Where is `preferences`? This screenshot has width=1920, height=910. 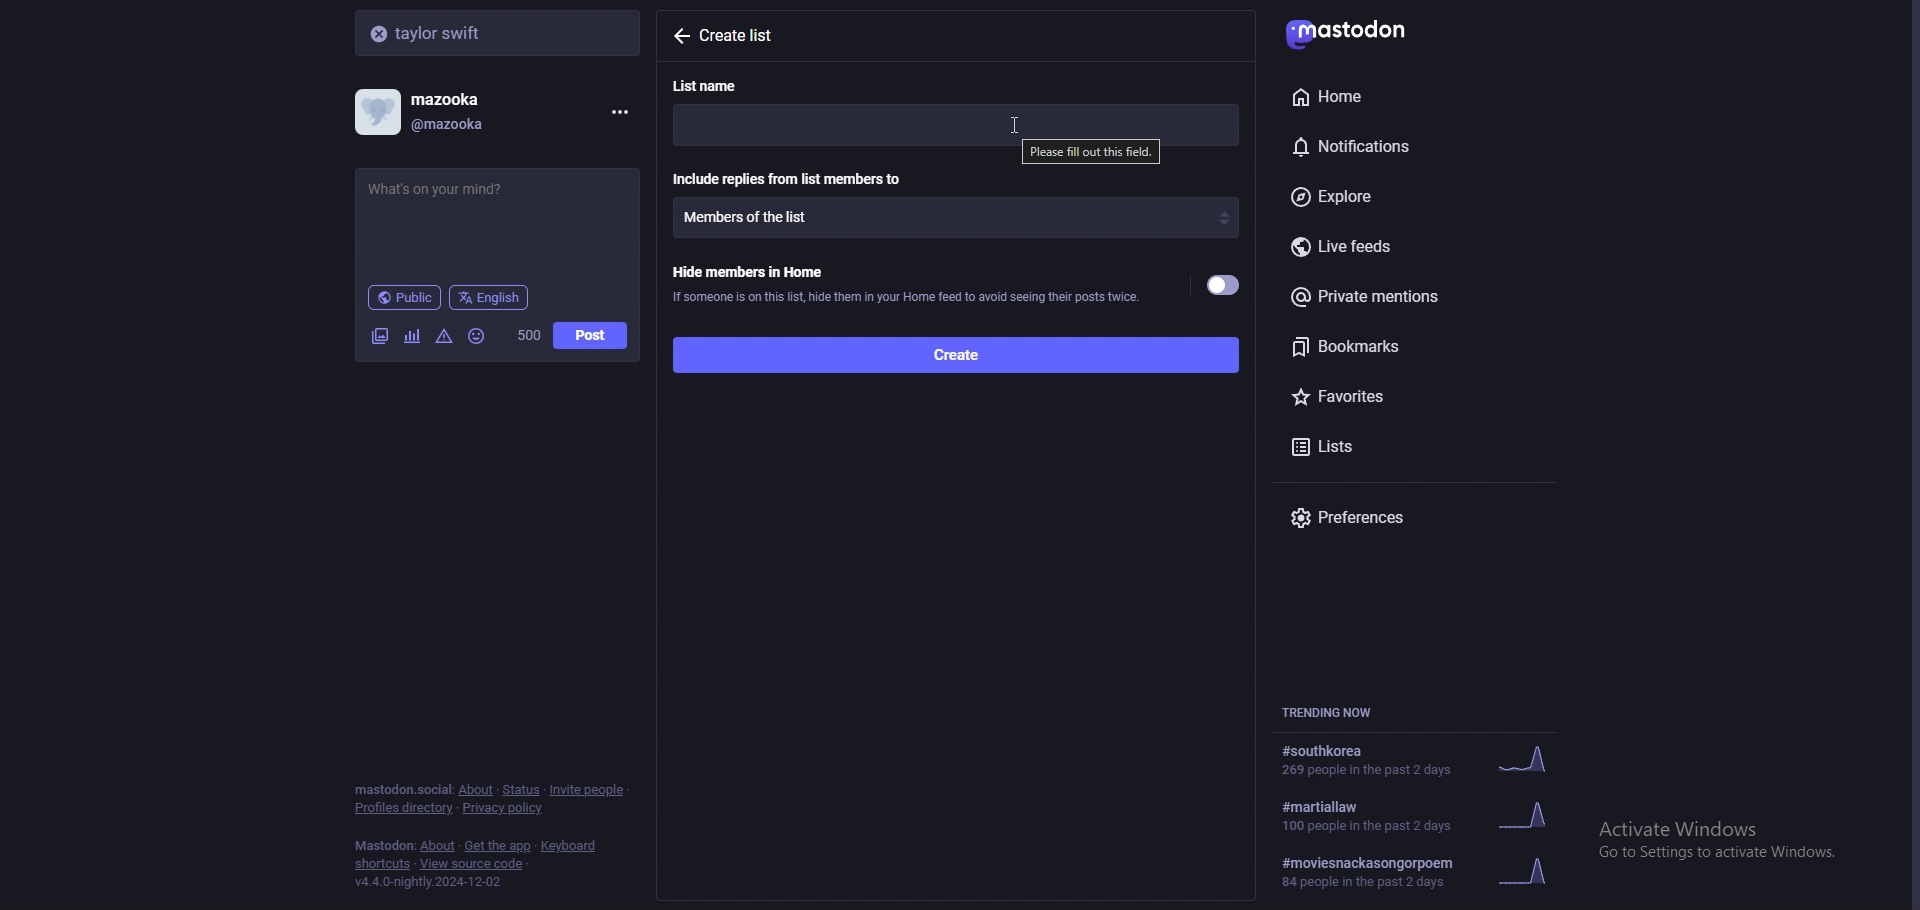 preferences is located at coordinates (1420, 517).